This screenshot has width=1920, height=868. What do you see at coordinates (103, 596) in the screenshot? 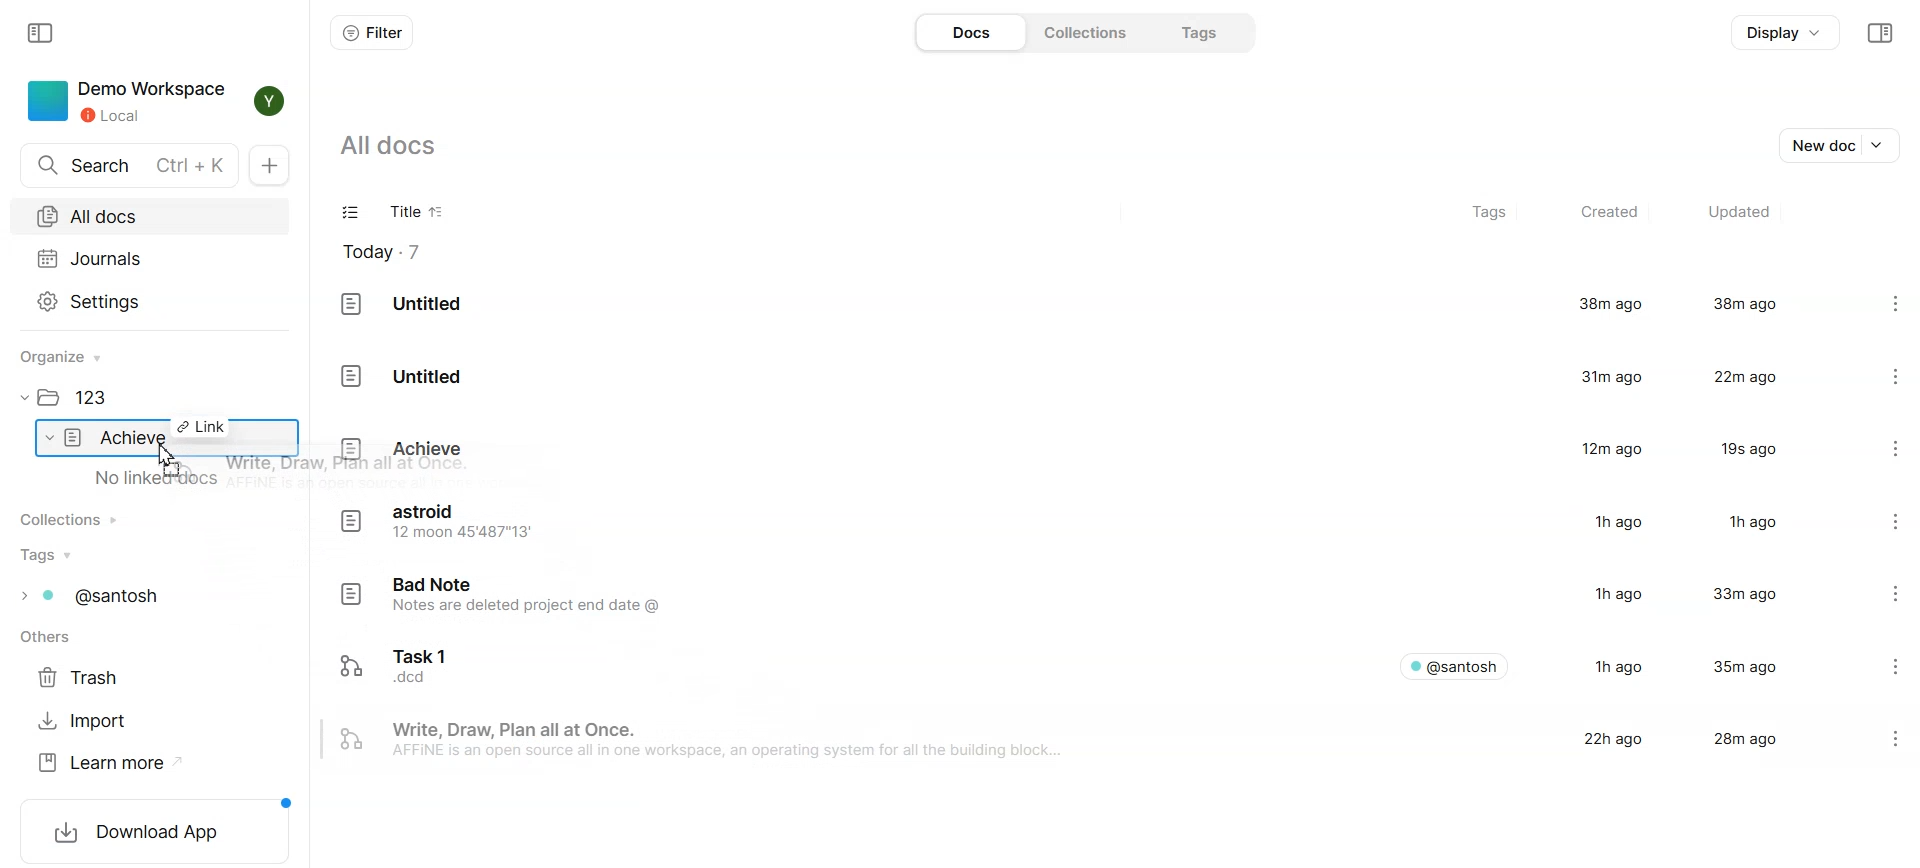
I see `Tags ` at bounding box center [103, 596].